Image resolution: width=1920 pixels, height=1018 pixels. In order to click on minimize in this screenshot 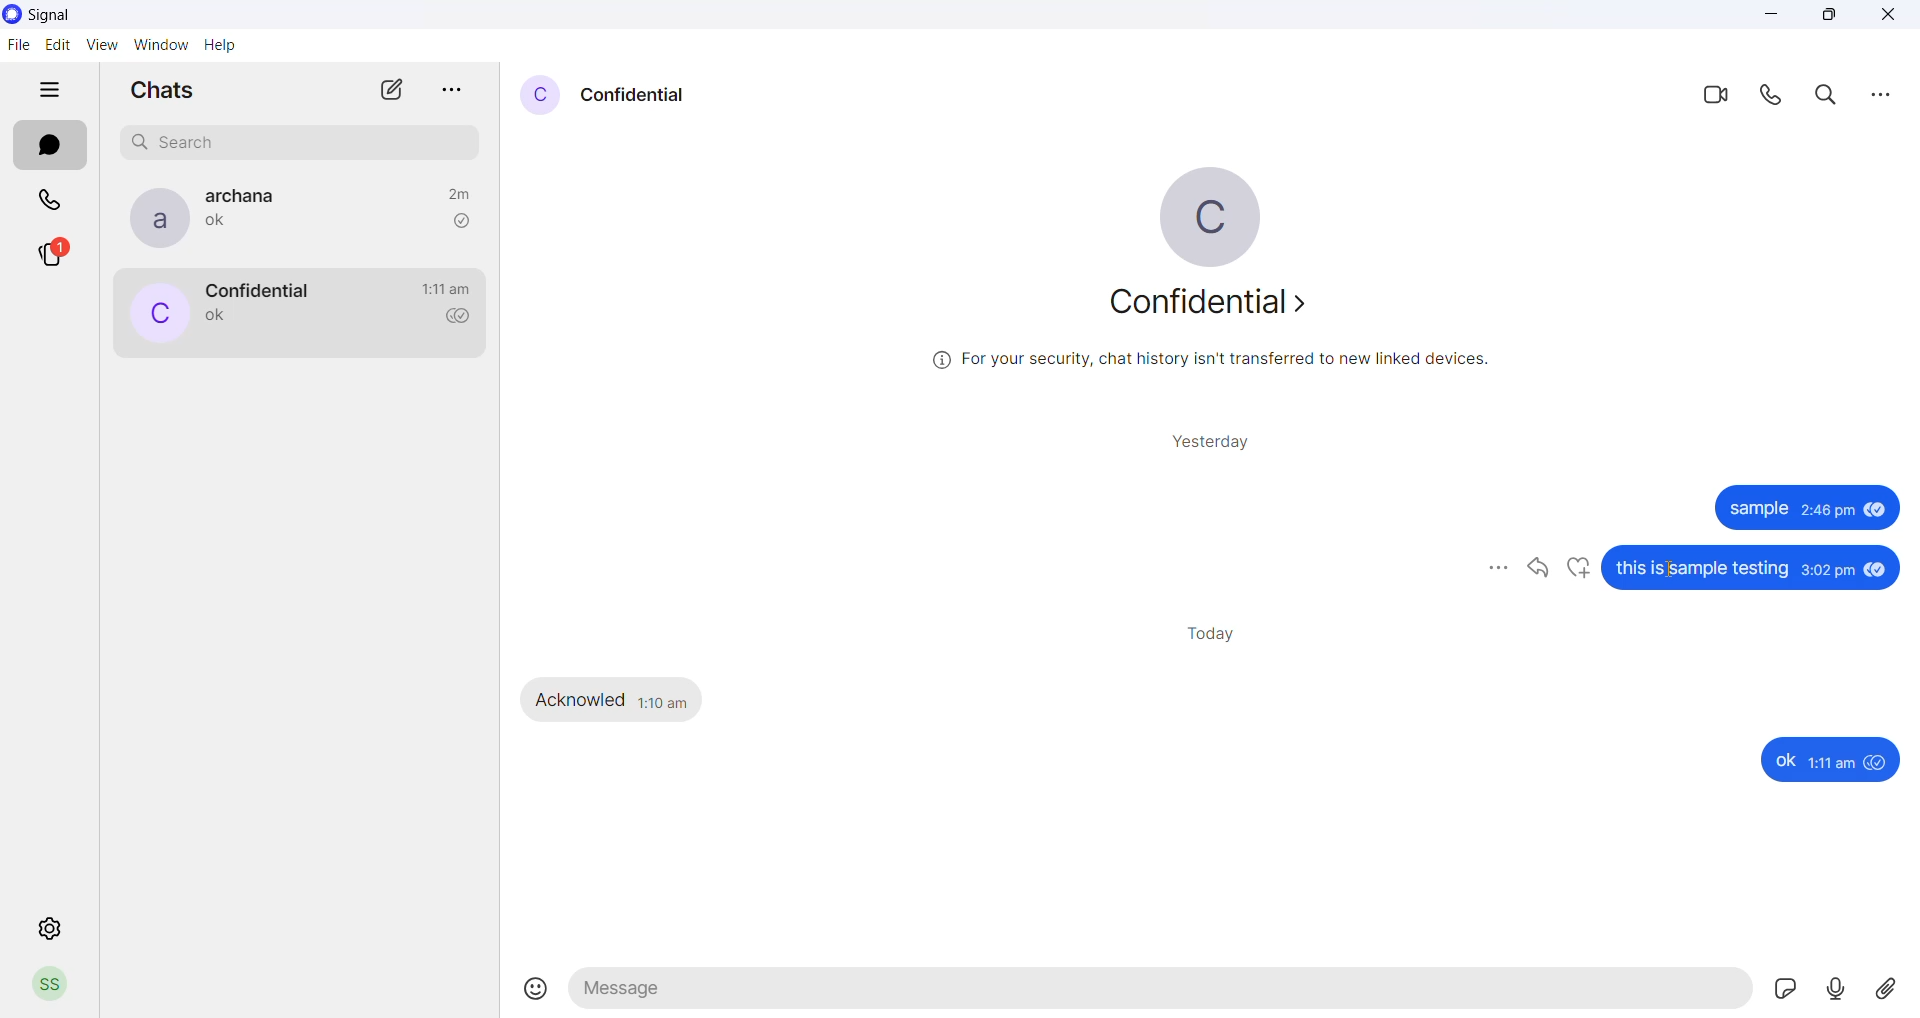, I will do `click(1774, 20)`.